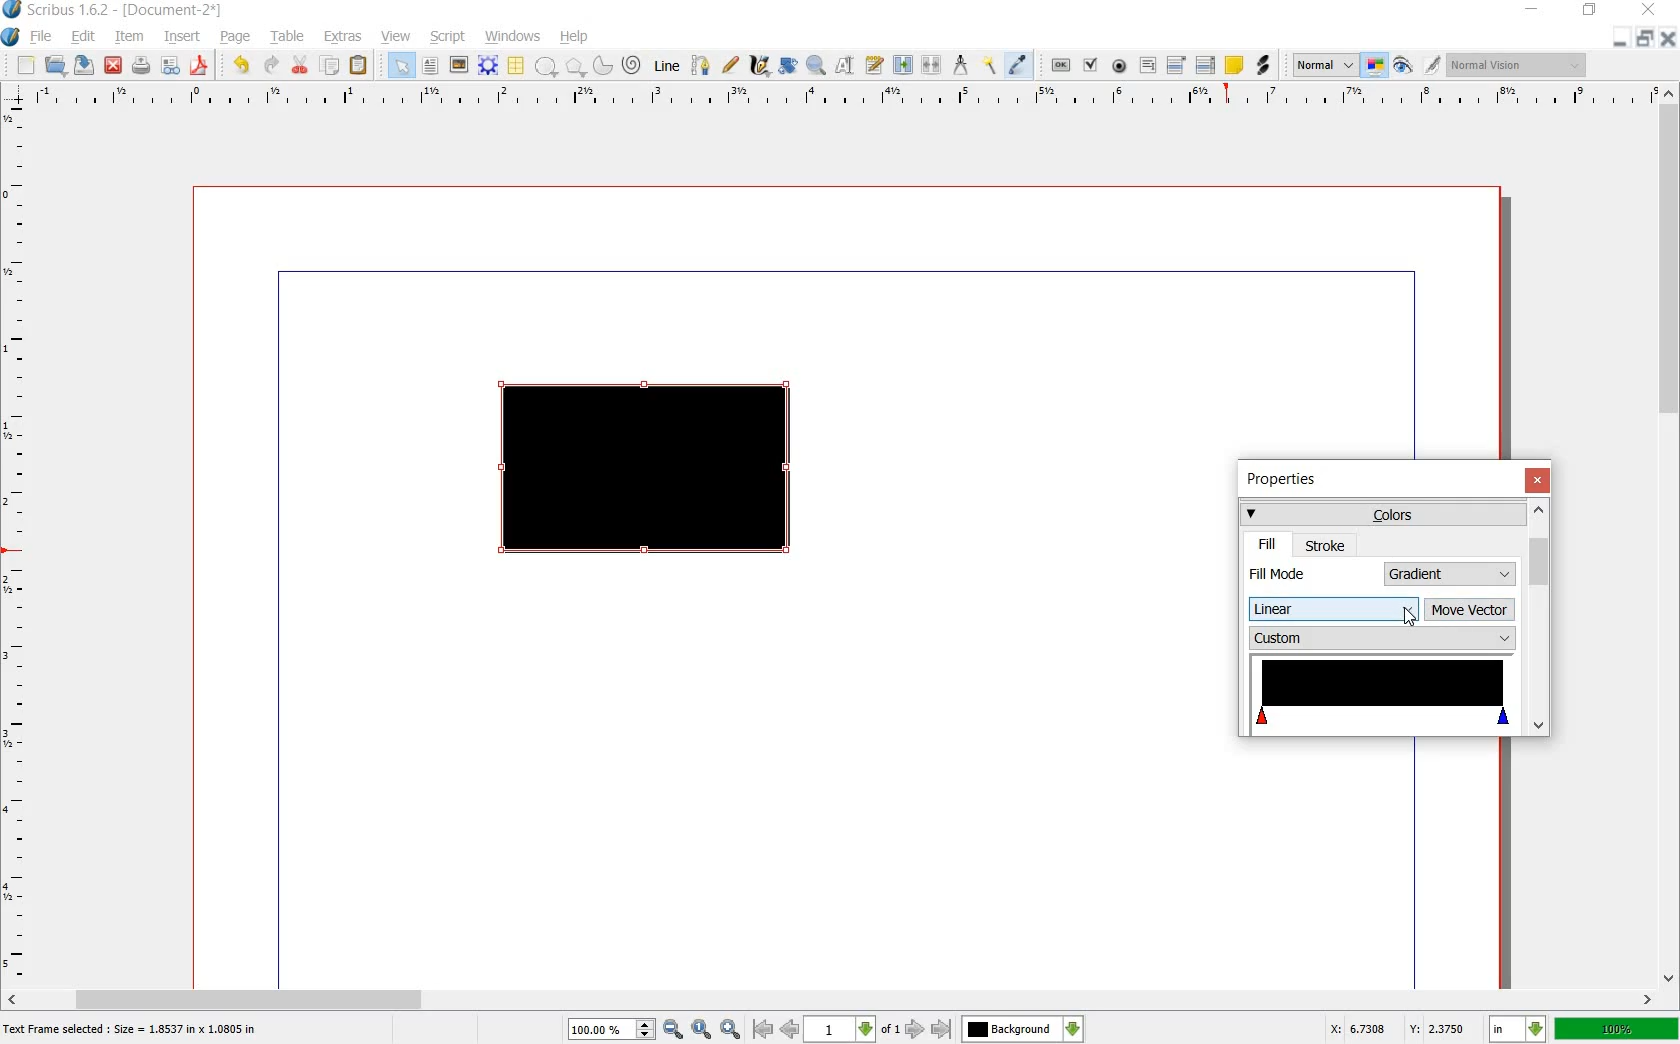  What do you see at coordinates (873, 65) in the screenshot?
I see `edit text with story editor` at bounding box center [873, 65].